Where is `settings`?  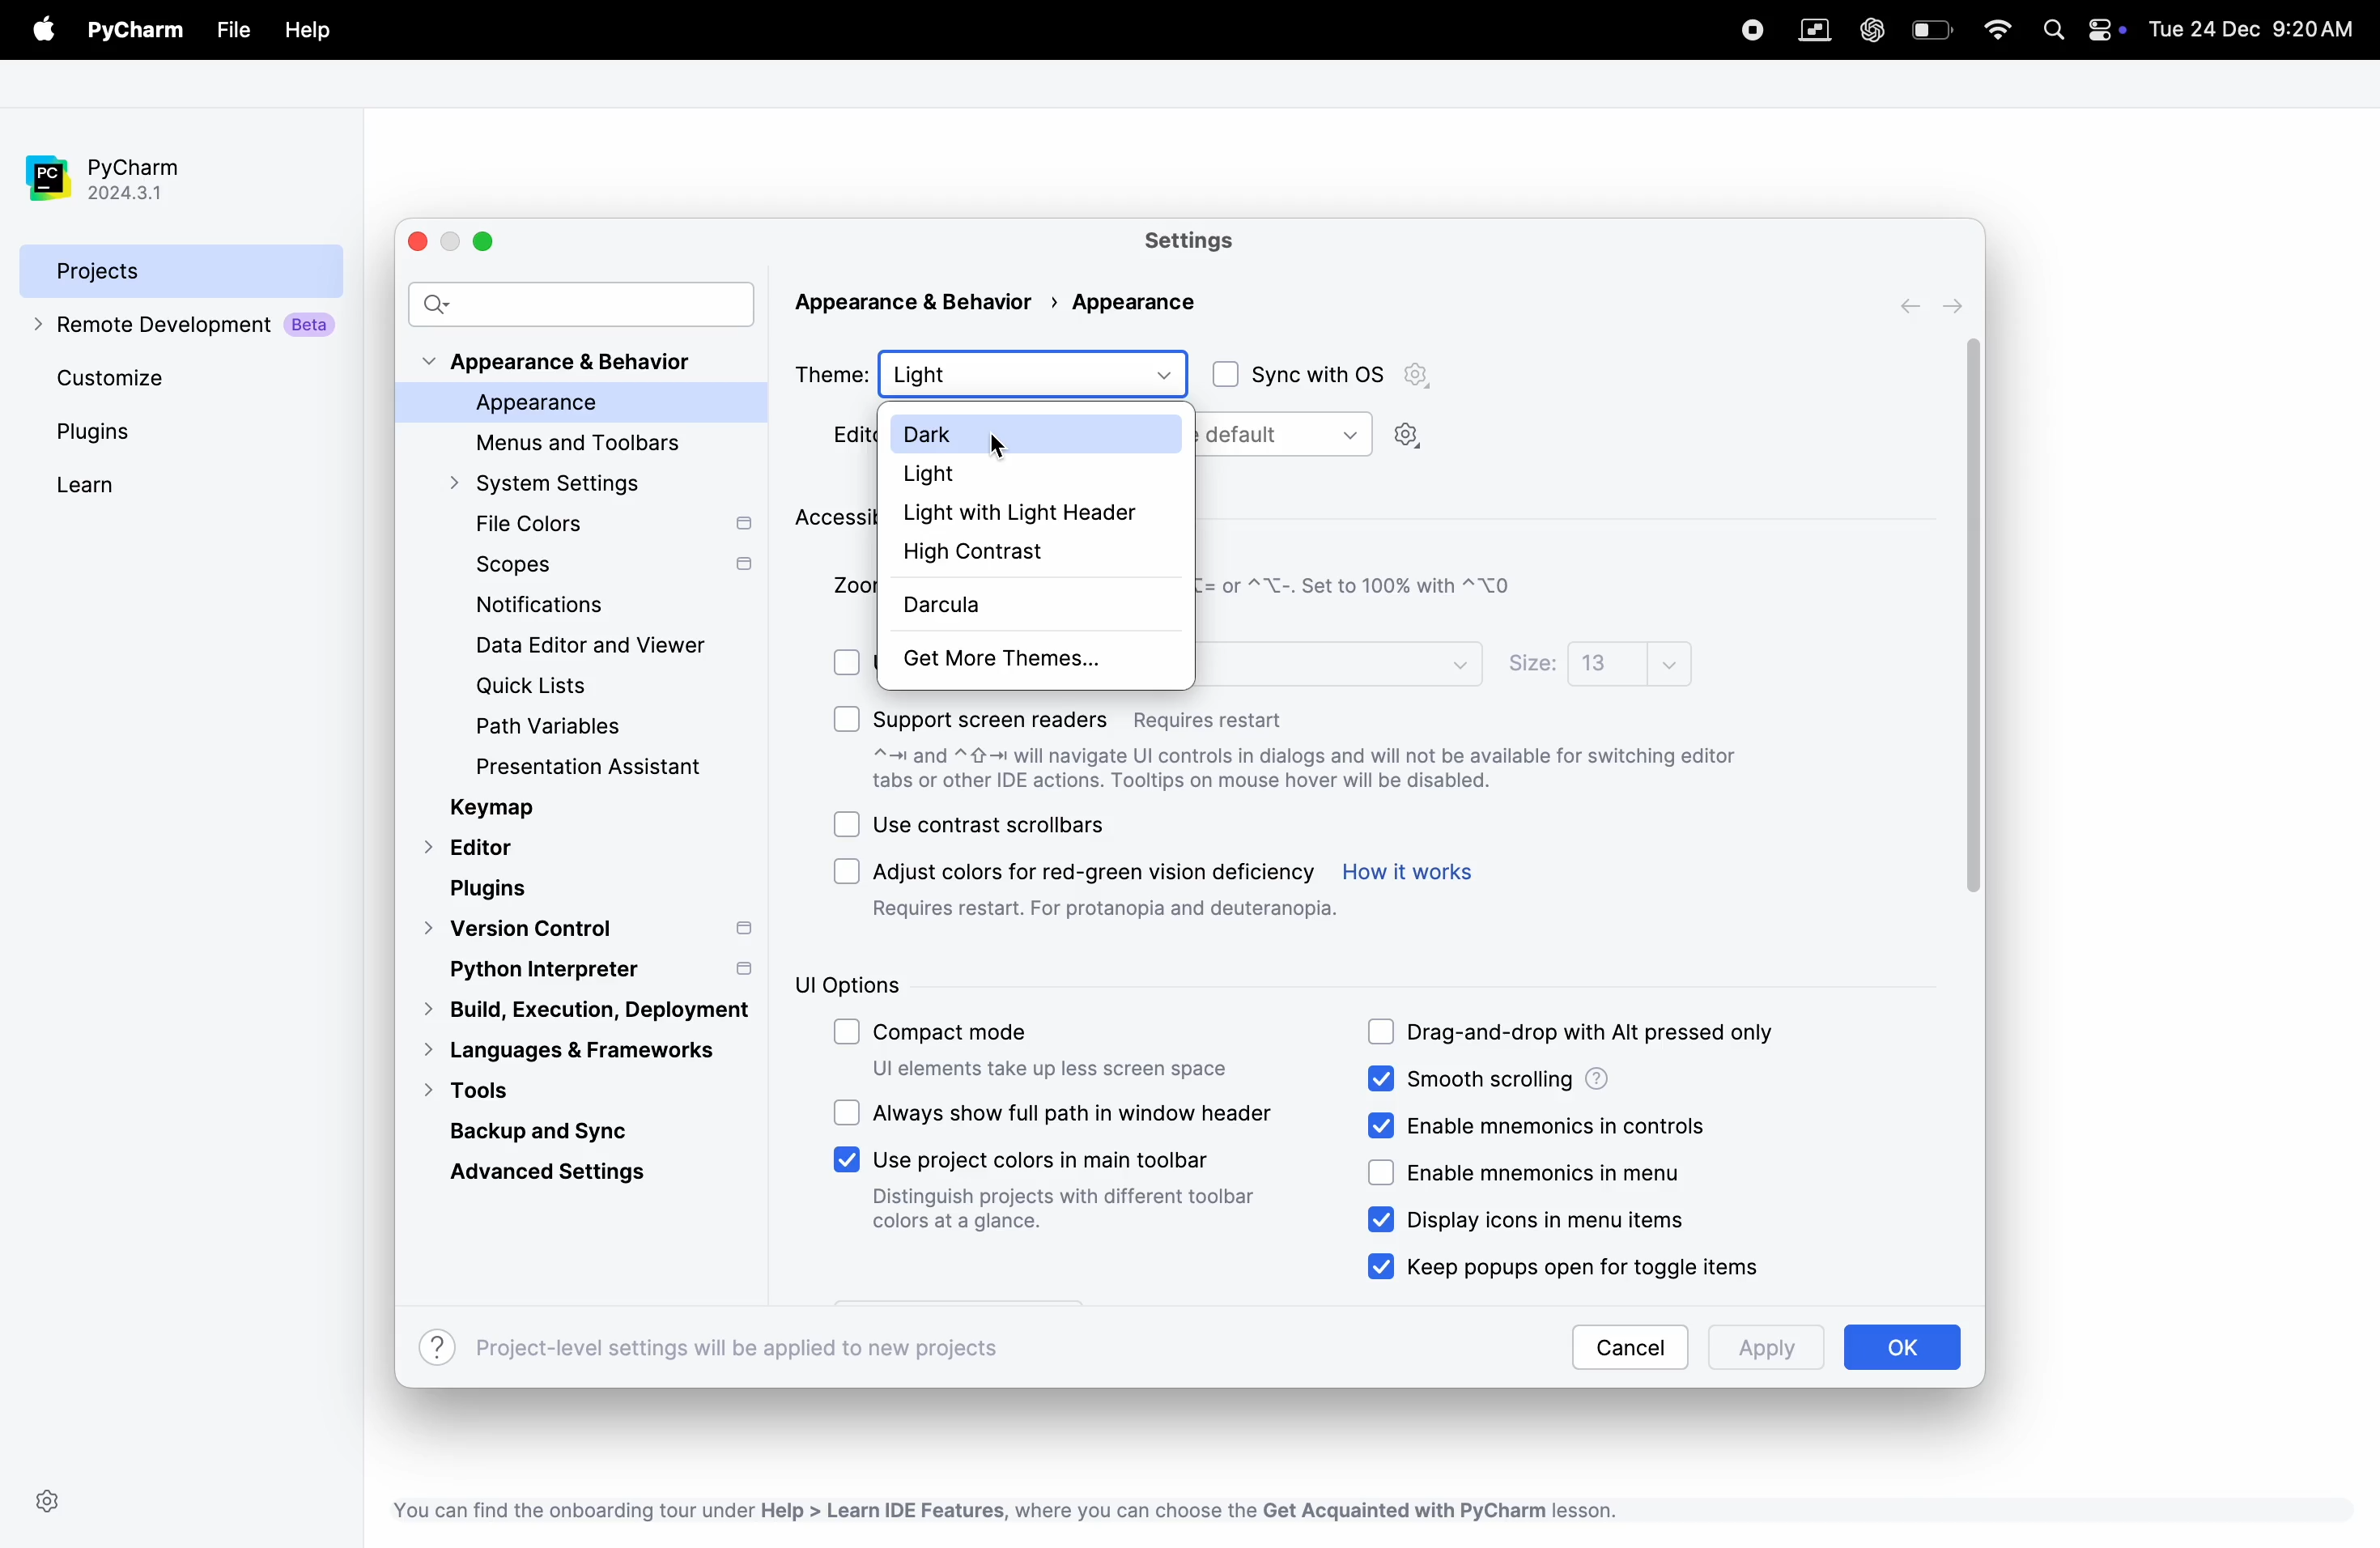 settings is located at coordinates (1198, 242).